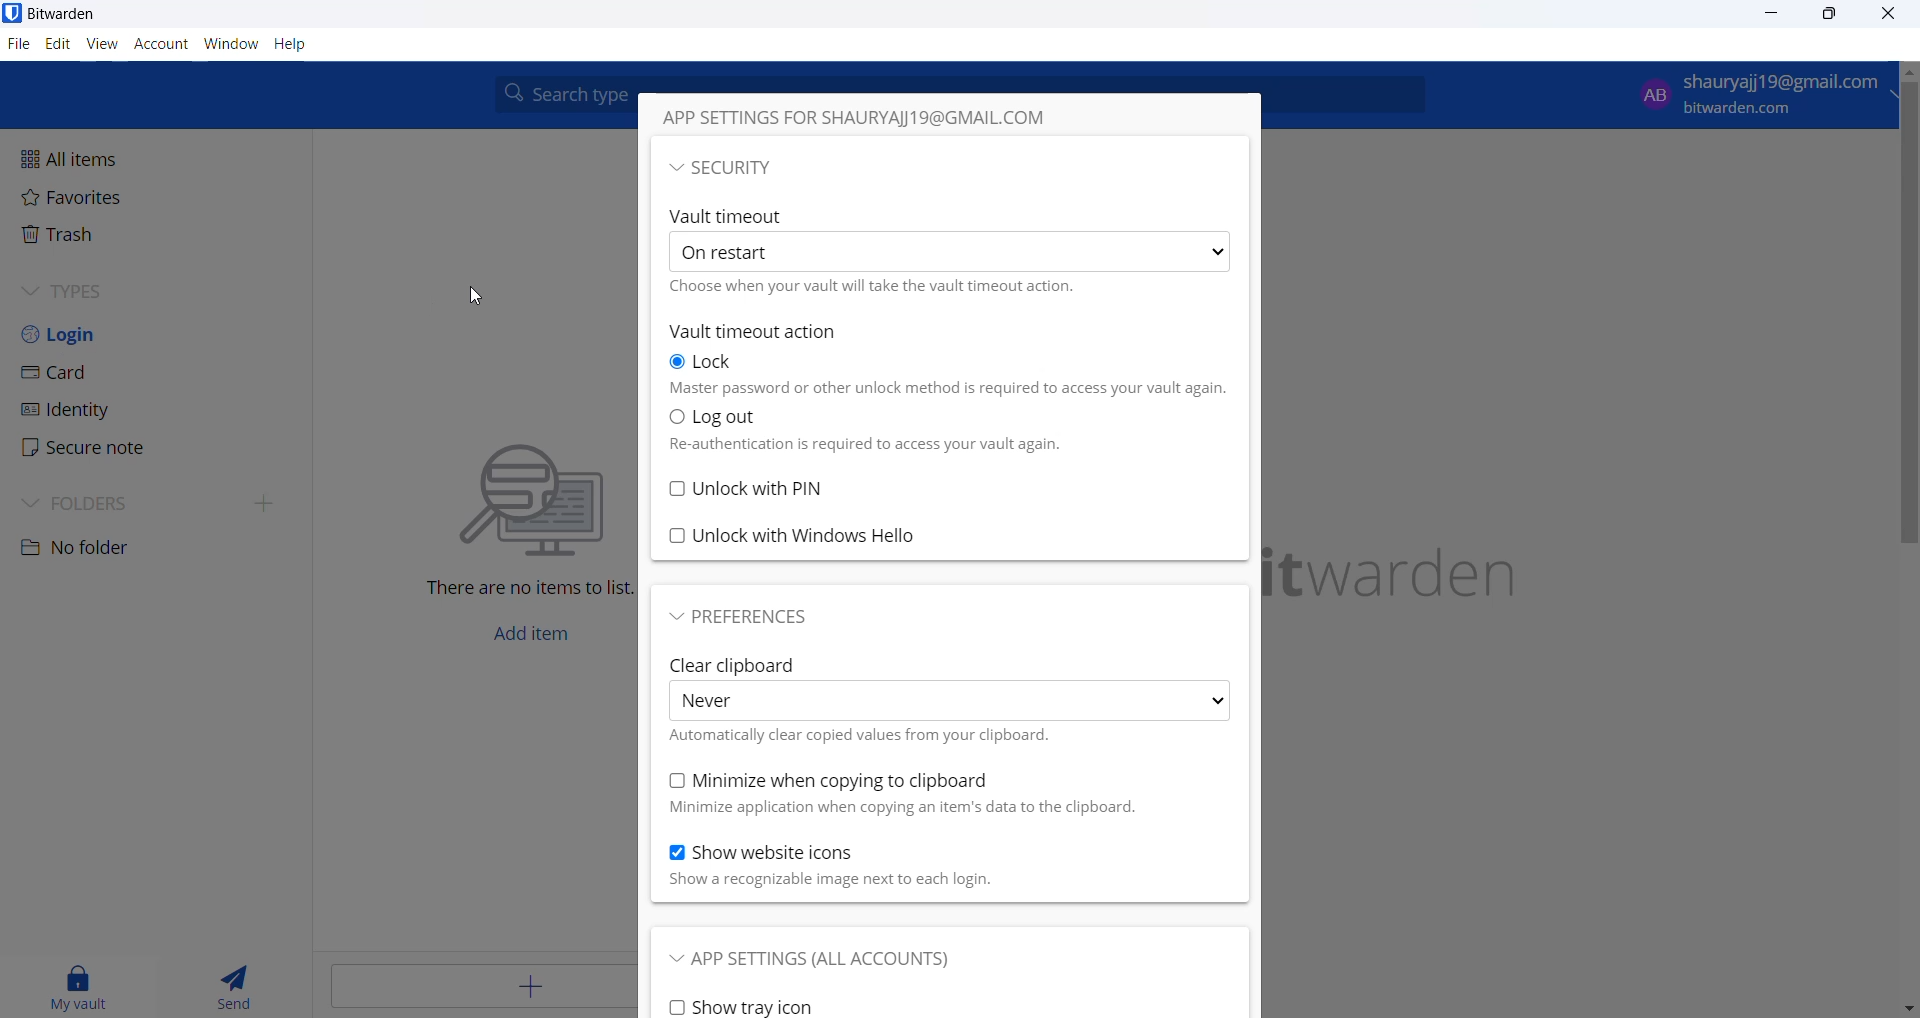 The height and width of the screenshot is (1018, 1920). Describe the element at coordinates (125, 289) in the screenshot. I see `types` at that location.